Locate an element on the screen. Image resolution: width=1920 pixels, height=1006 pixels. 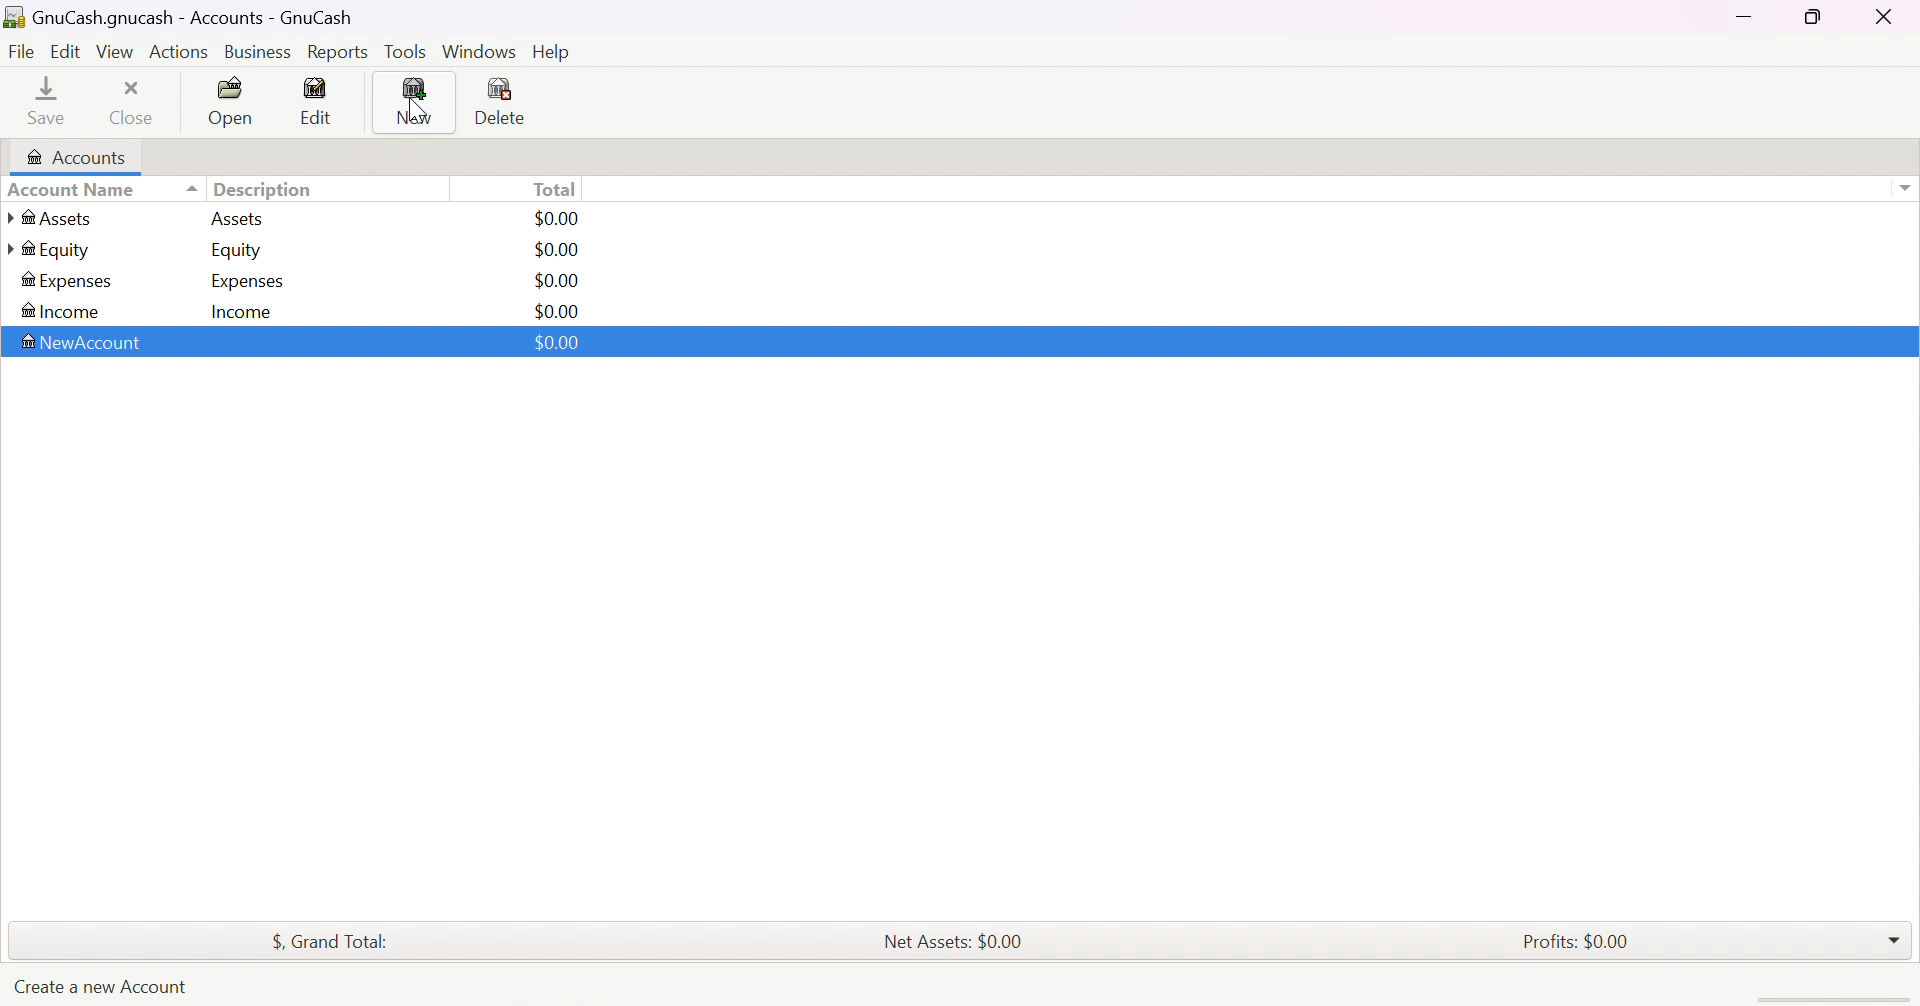
Income is located at coordinates (244, 313).